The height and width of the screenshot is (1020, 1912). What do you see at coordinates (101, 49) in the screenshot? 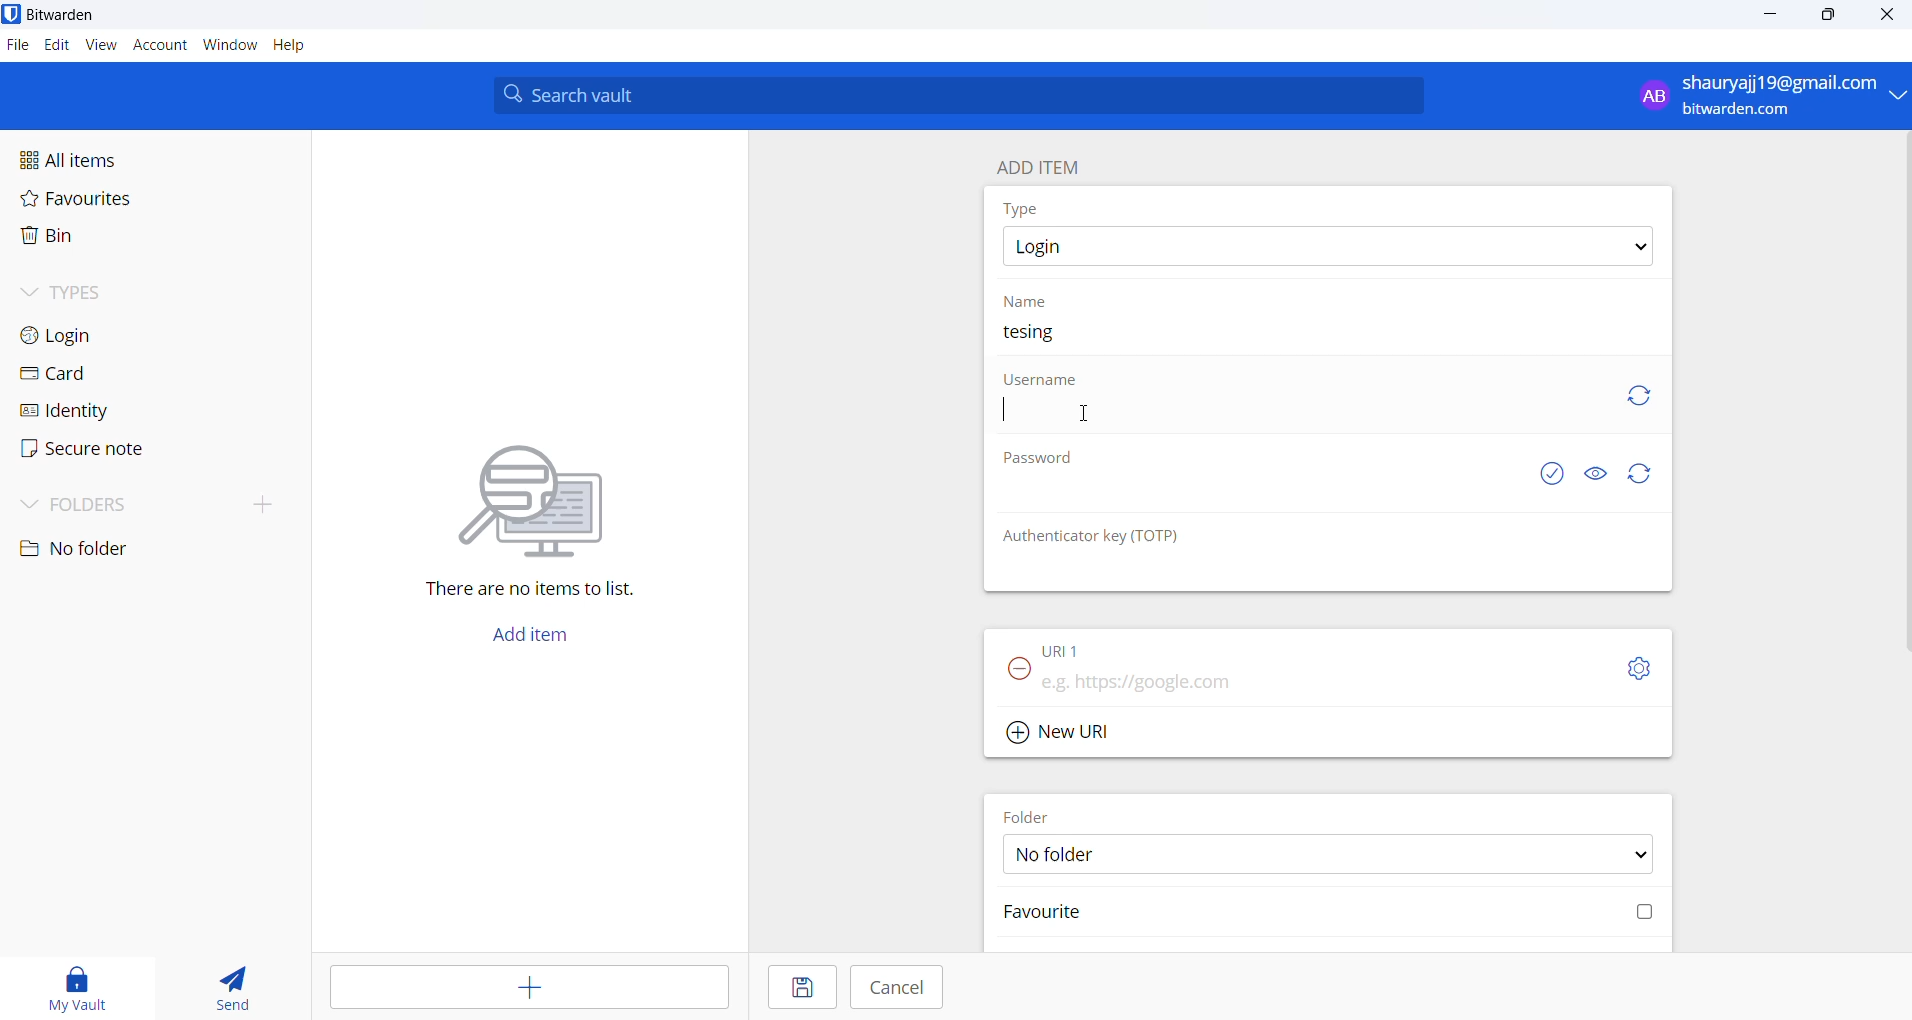
I see `view` at bounding box center [101, 49].